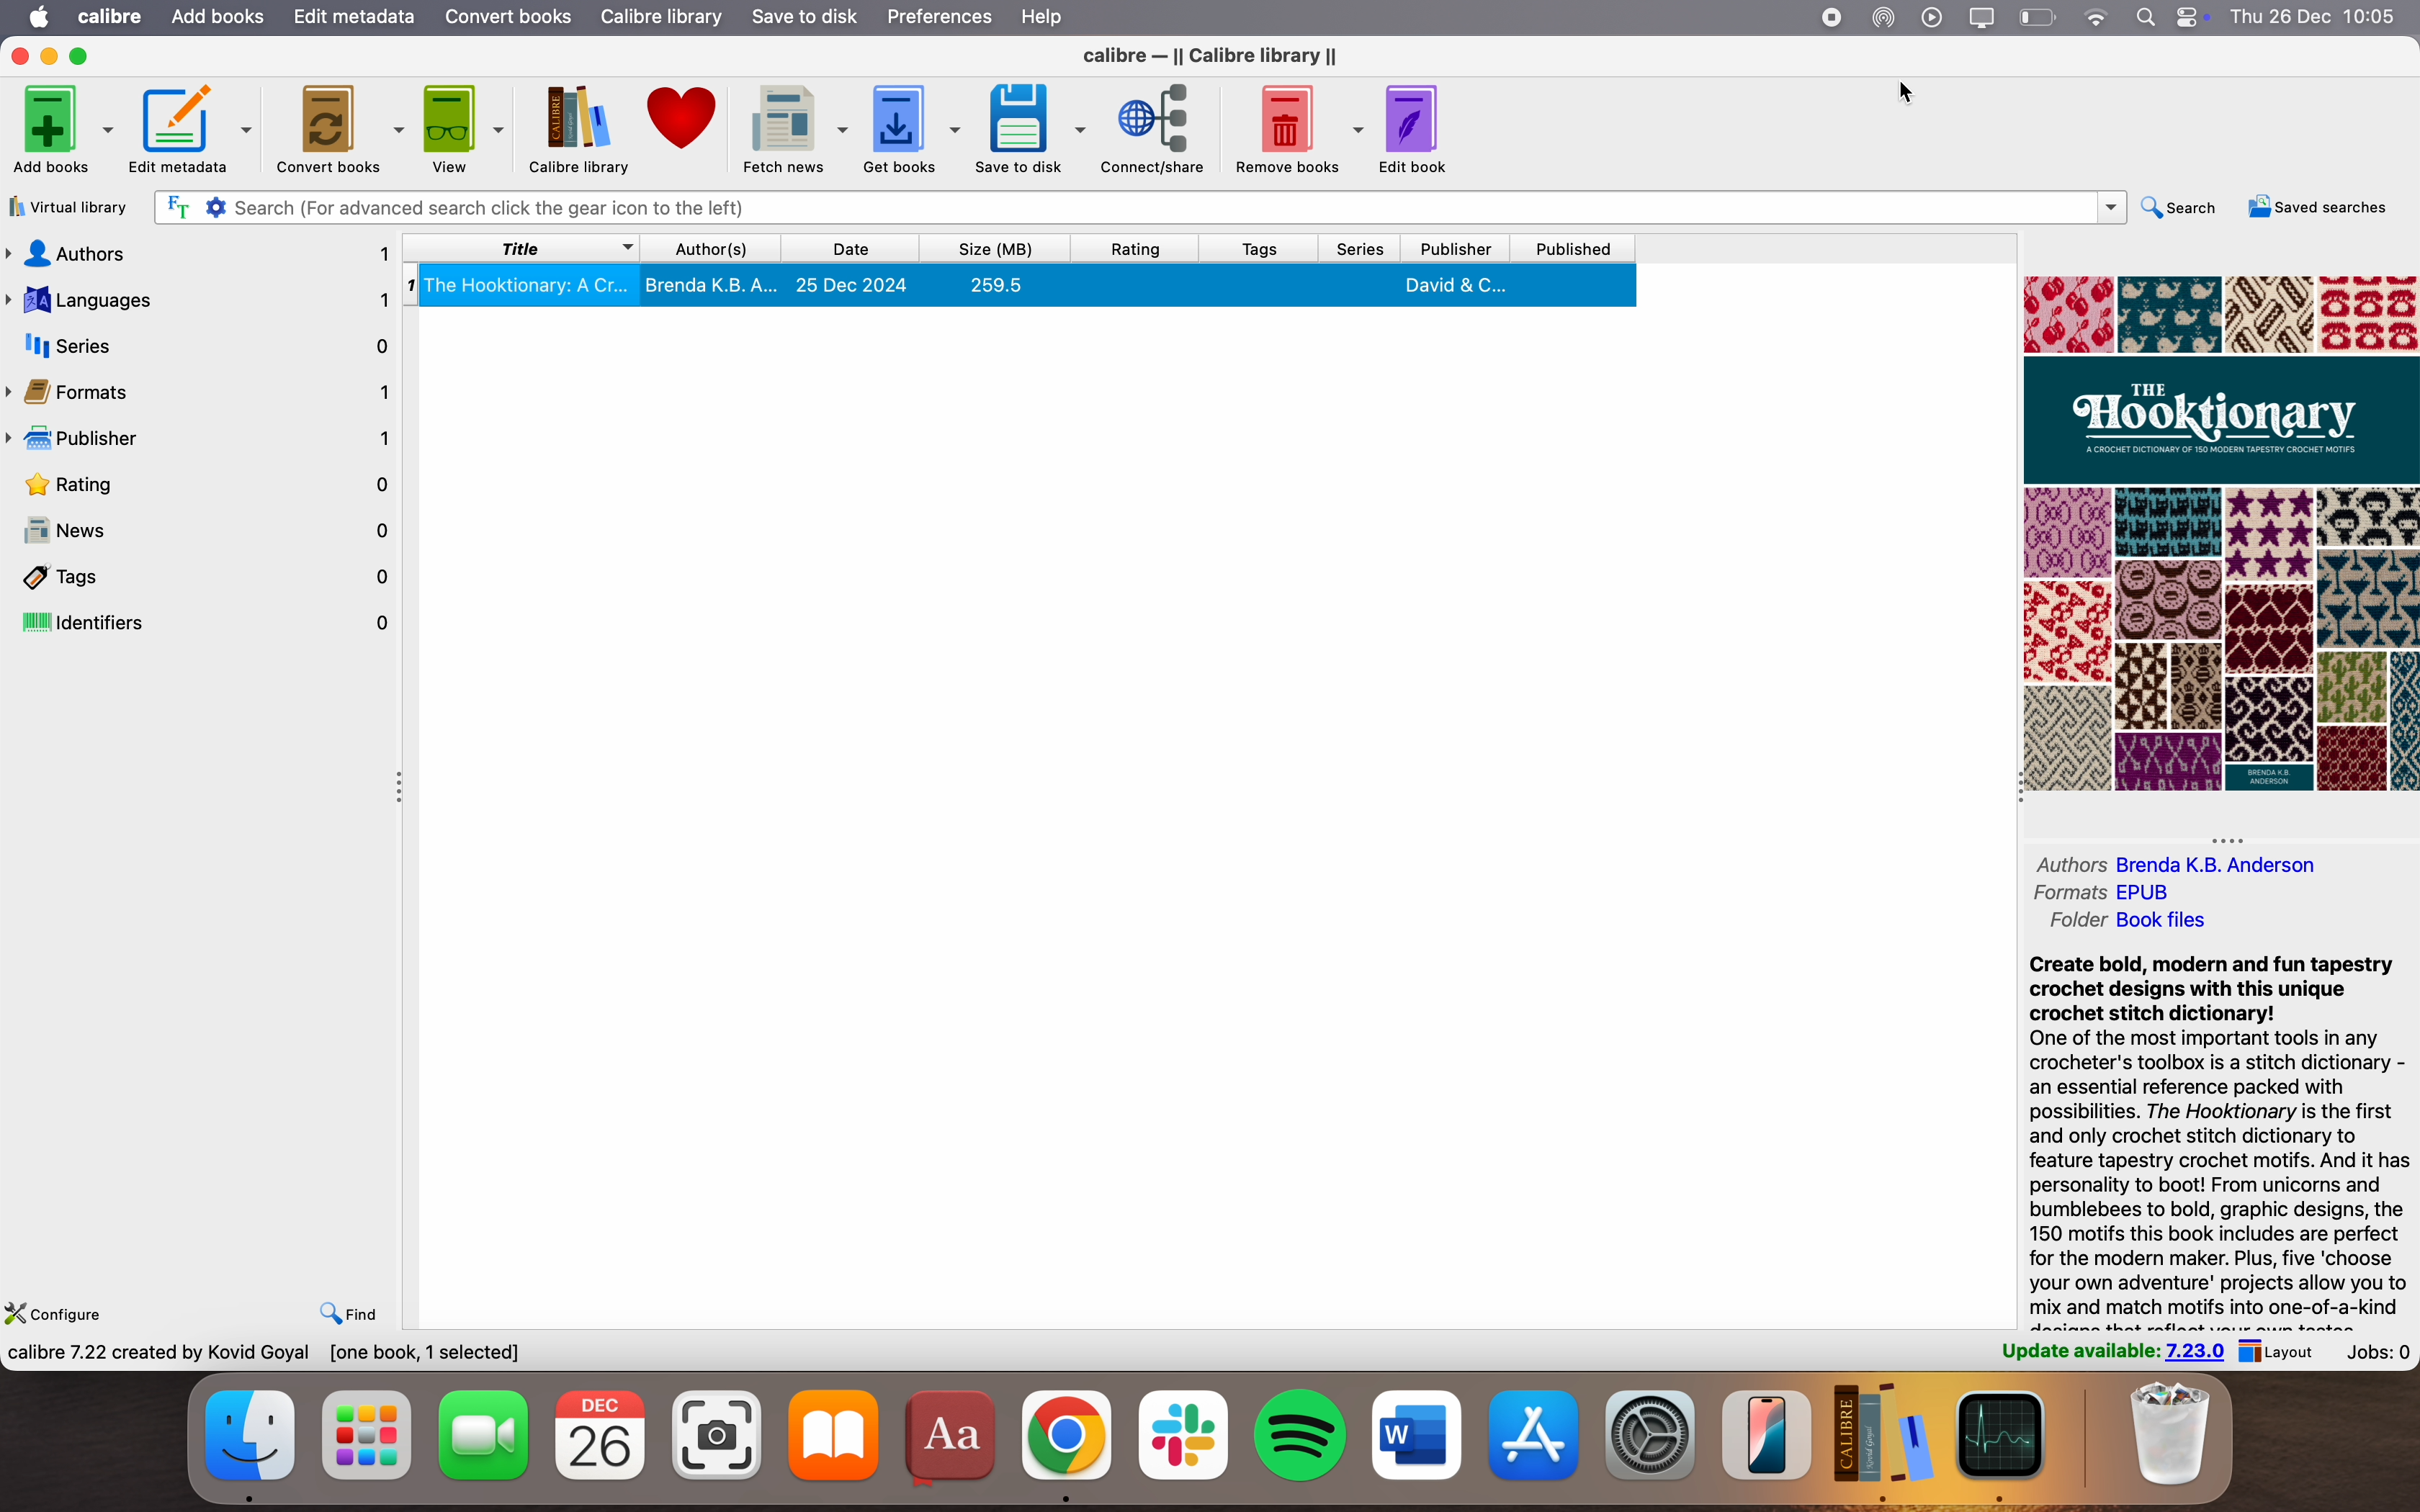  Describe the element at coordinates (201, 254) in the screenshot. I see `authors` at that location.